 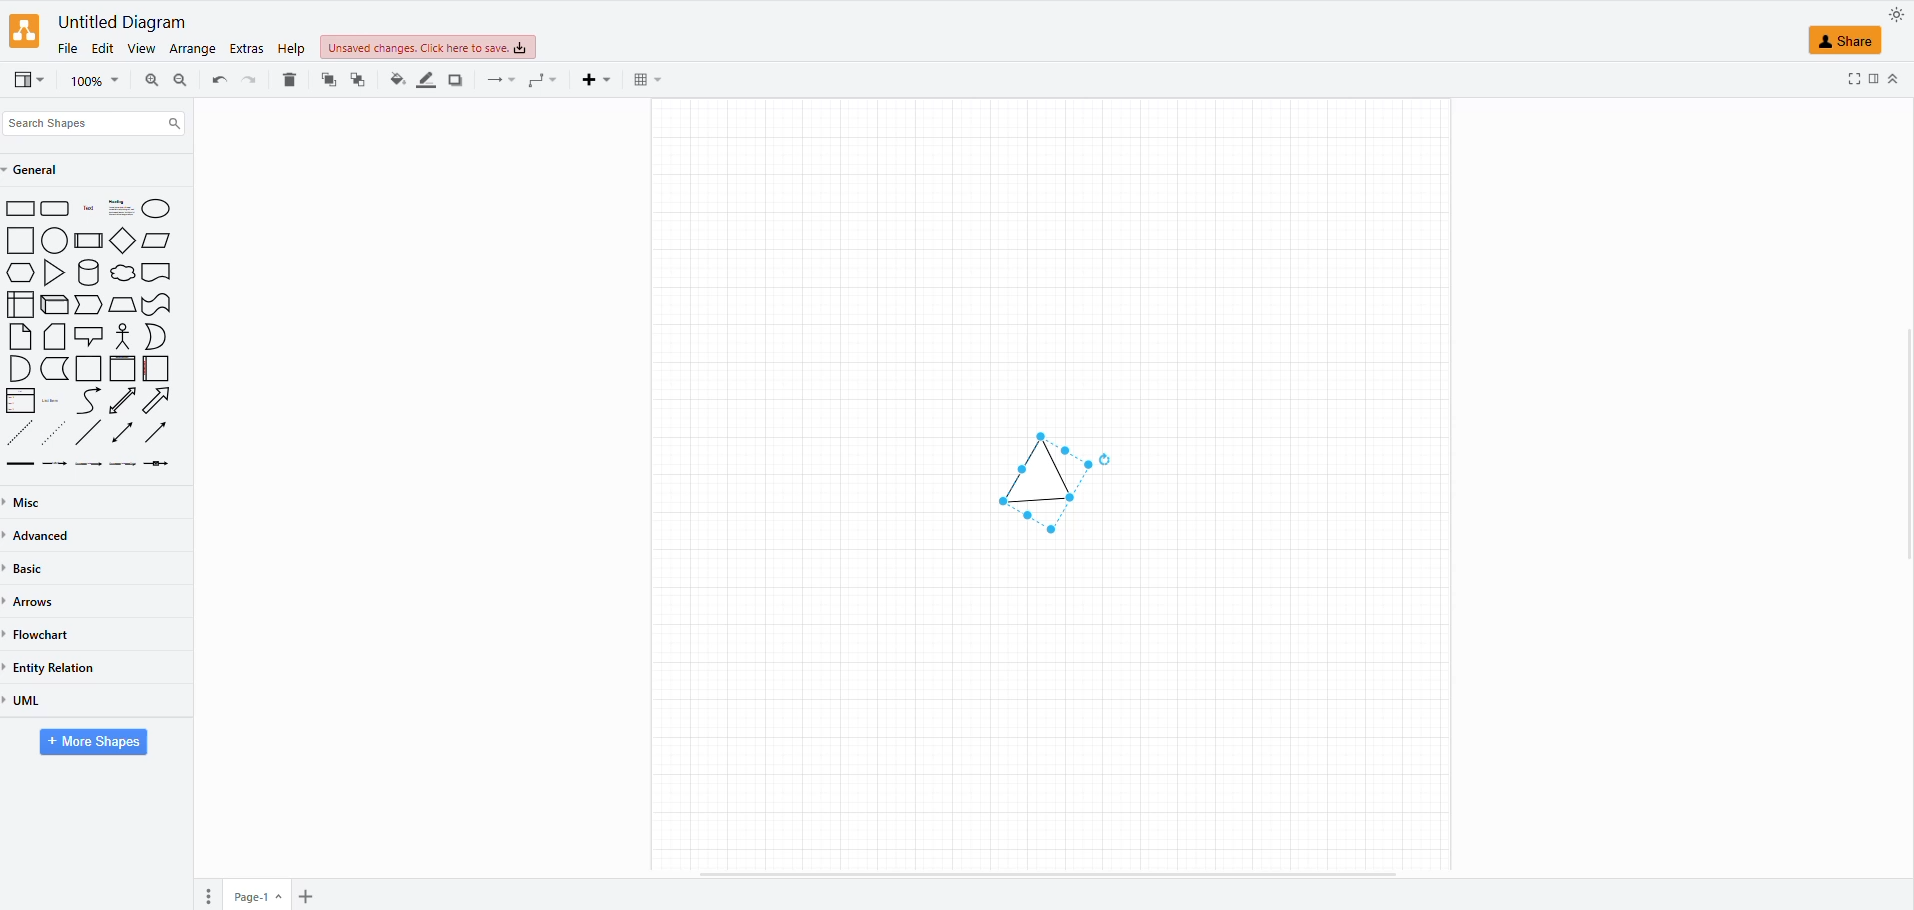 What do you see at coordinates (56, 208) in the screenshot?
I see `Rounded Box` at bounding box center [56, 208].